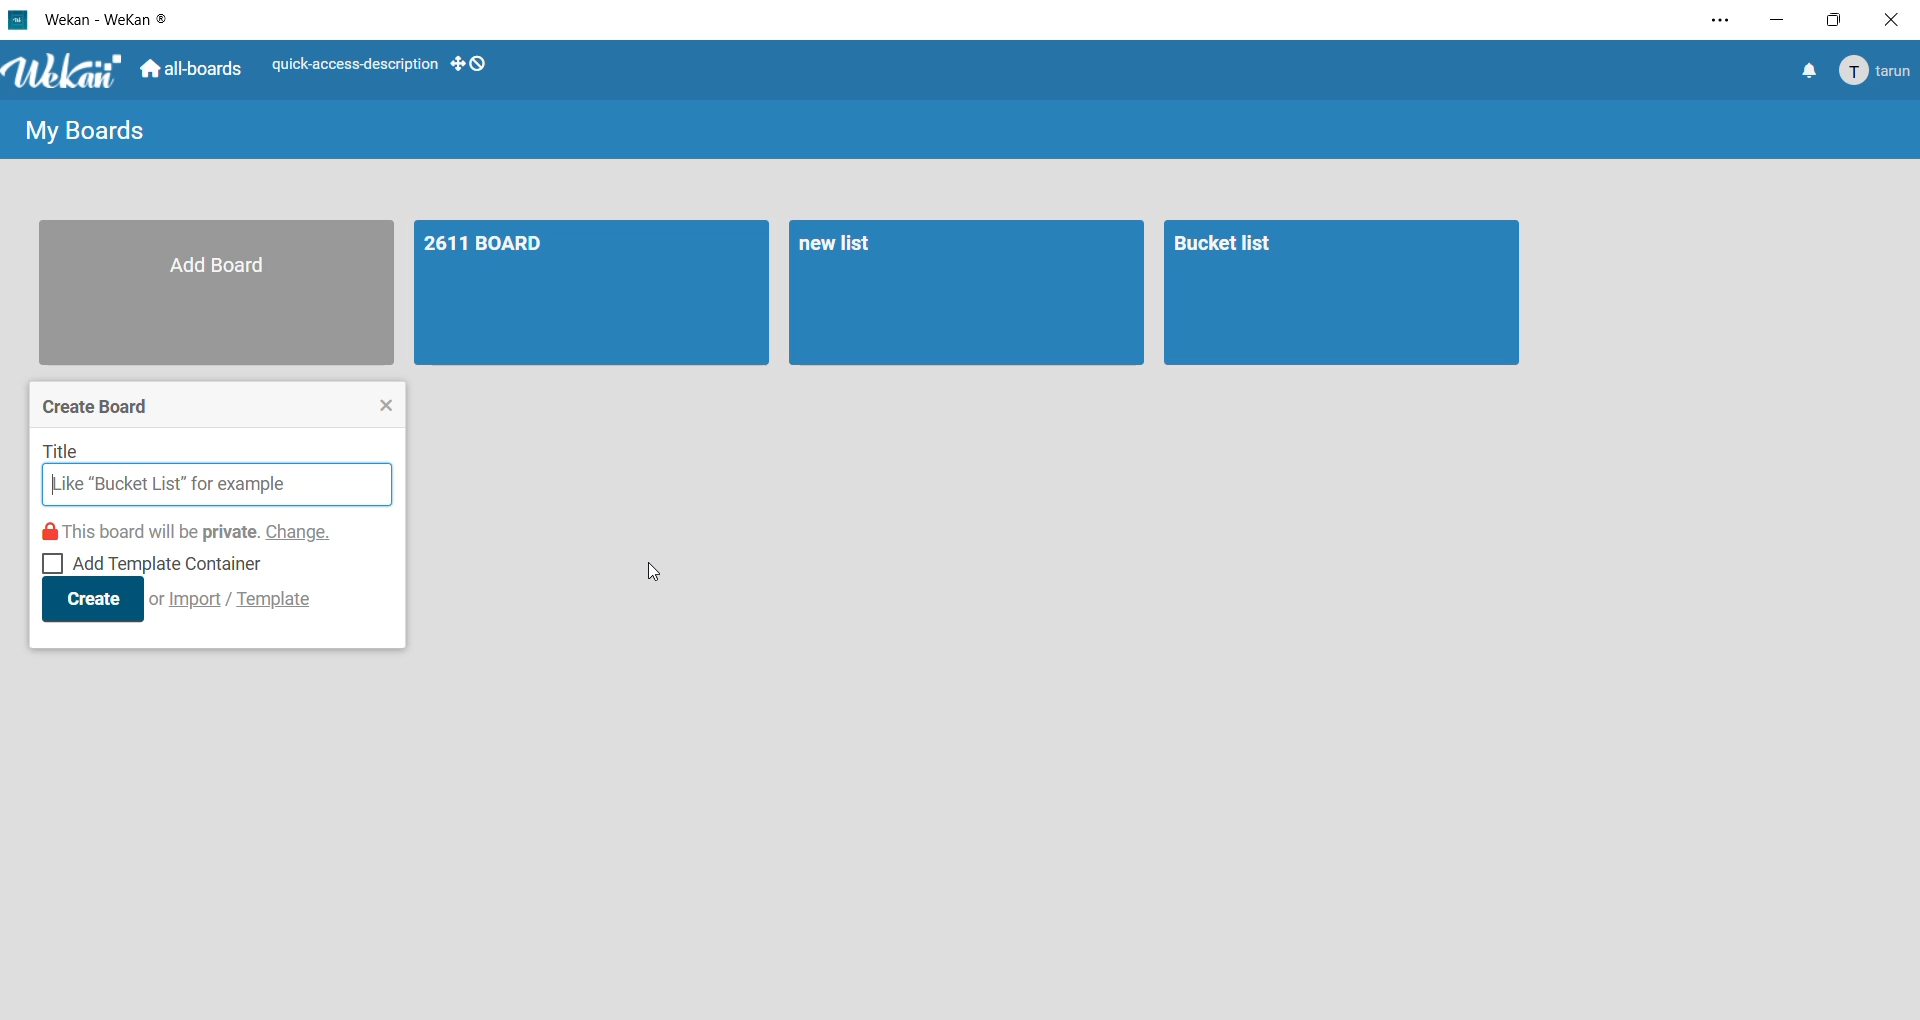  Describe the element at coordinates (66, 71) in the screenshot. I see `WeKan` at that location.